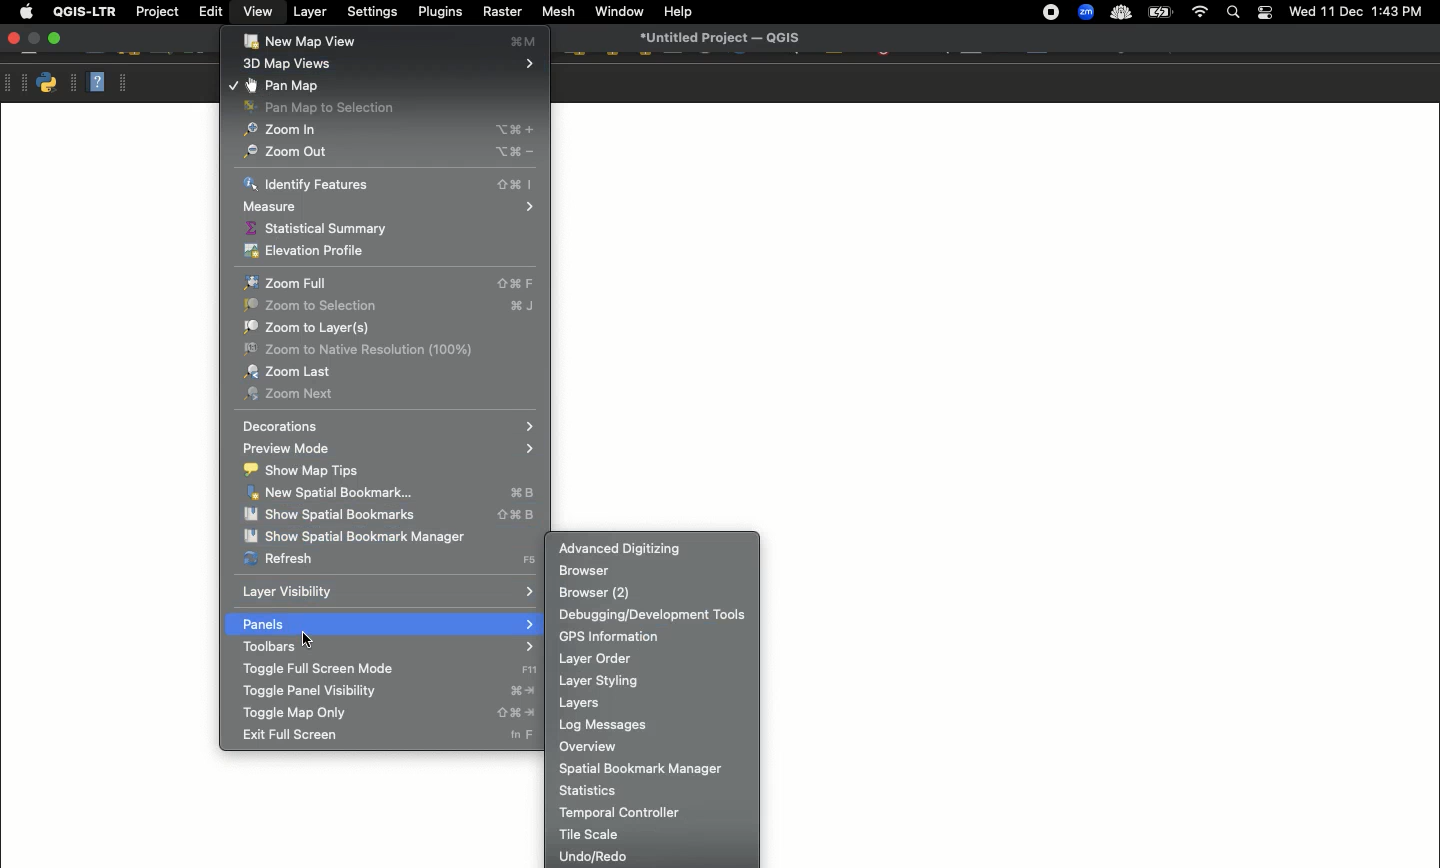  I want to click on Plugins, so click(438, 10).